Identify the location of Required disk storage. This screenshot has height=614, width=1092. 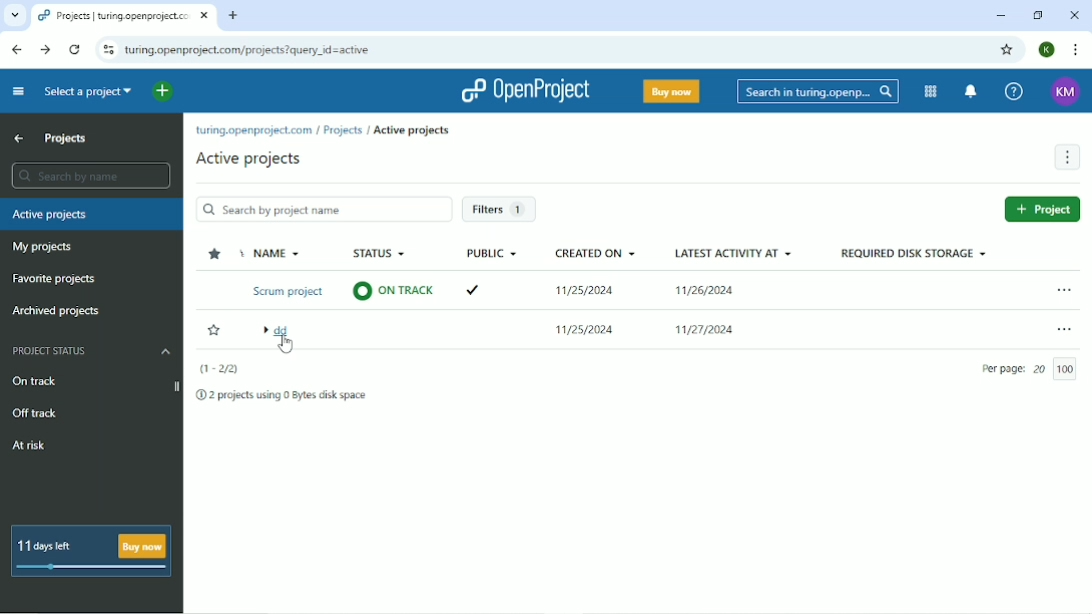
(915, 255).